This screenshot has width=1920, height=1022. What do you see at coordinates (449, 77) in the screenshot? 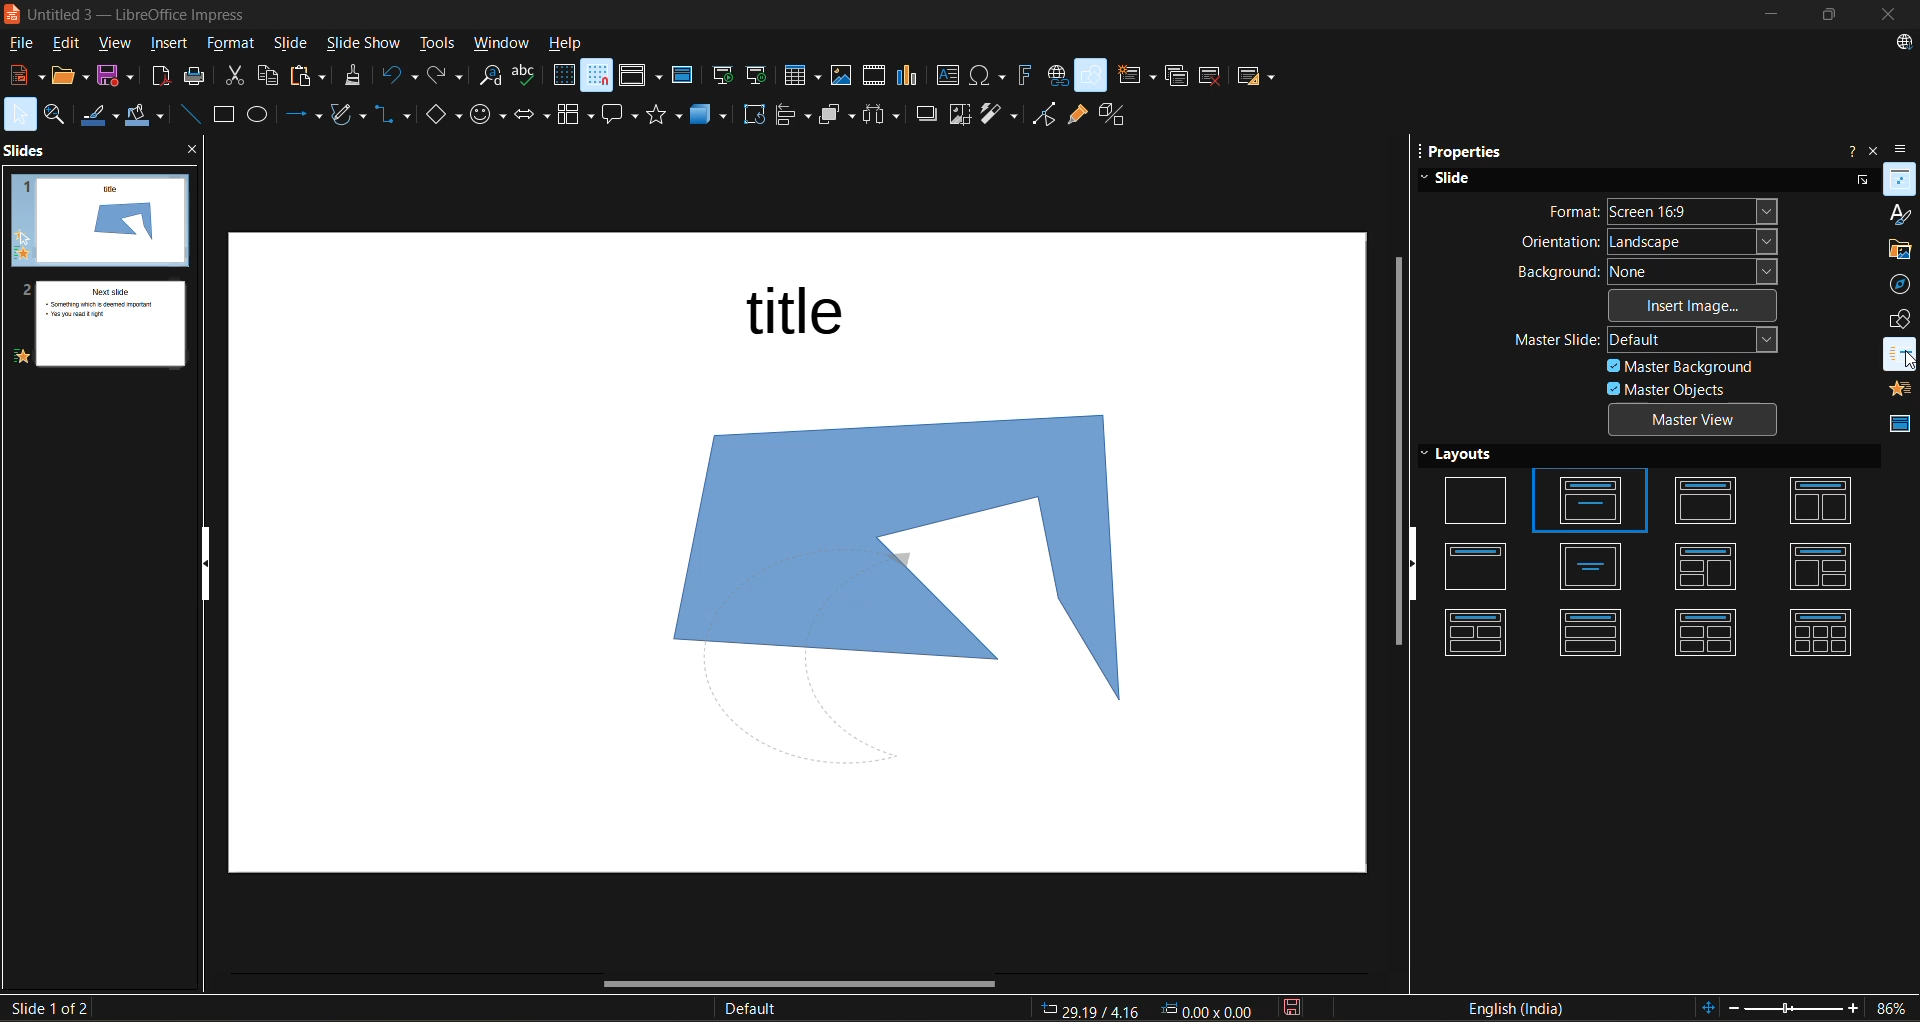
I see `redo` at bounding box center [449, 77].